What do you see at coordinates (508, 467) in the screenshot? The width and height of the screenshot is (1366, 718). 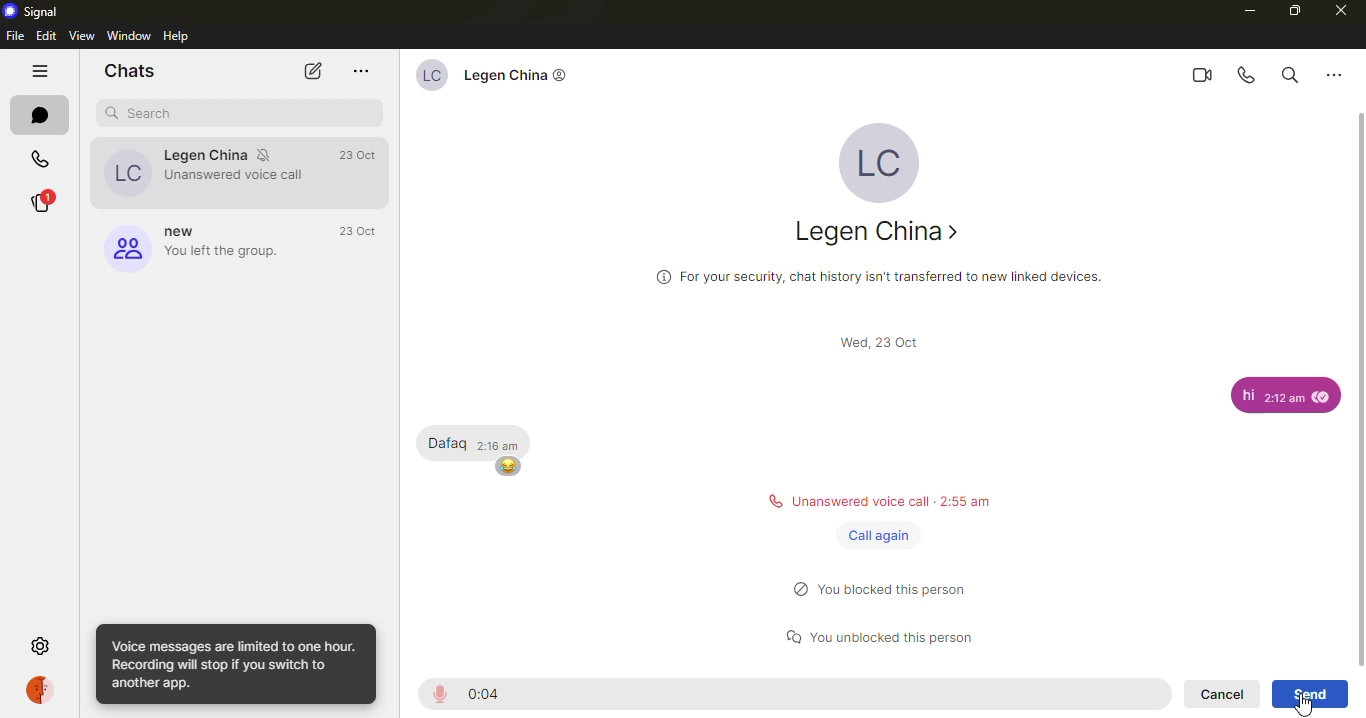 I see `emoji` at bounding box center [508, 467].